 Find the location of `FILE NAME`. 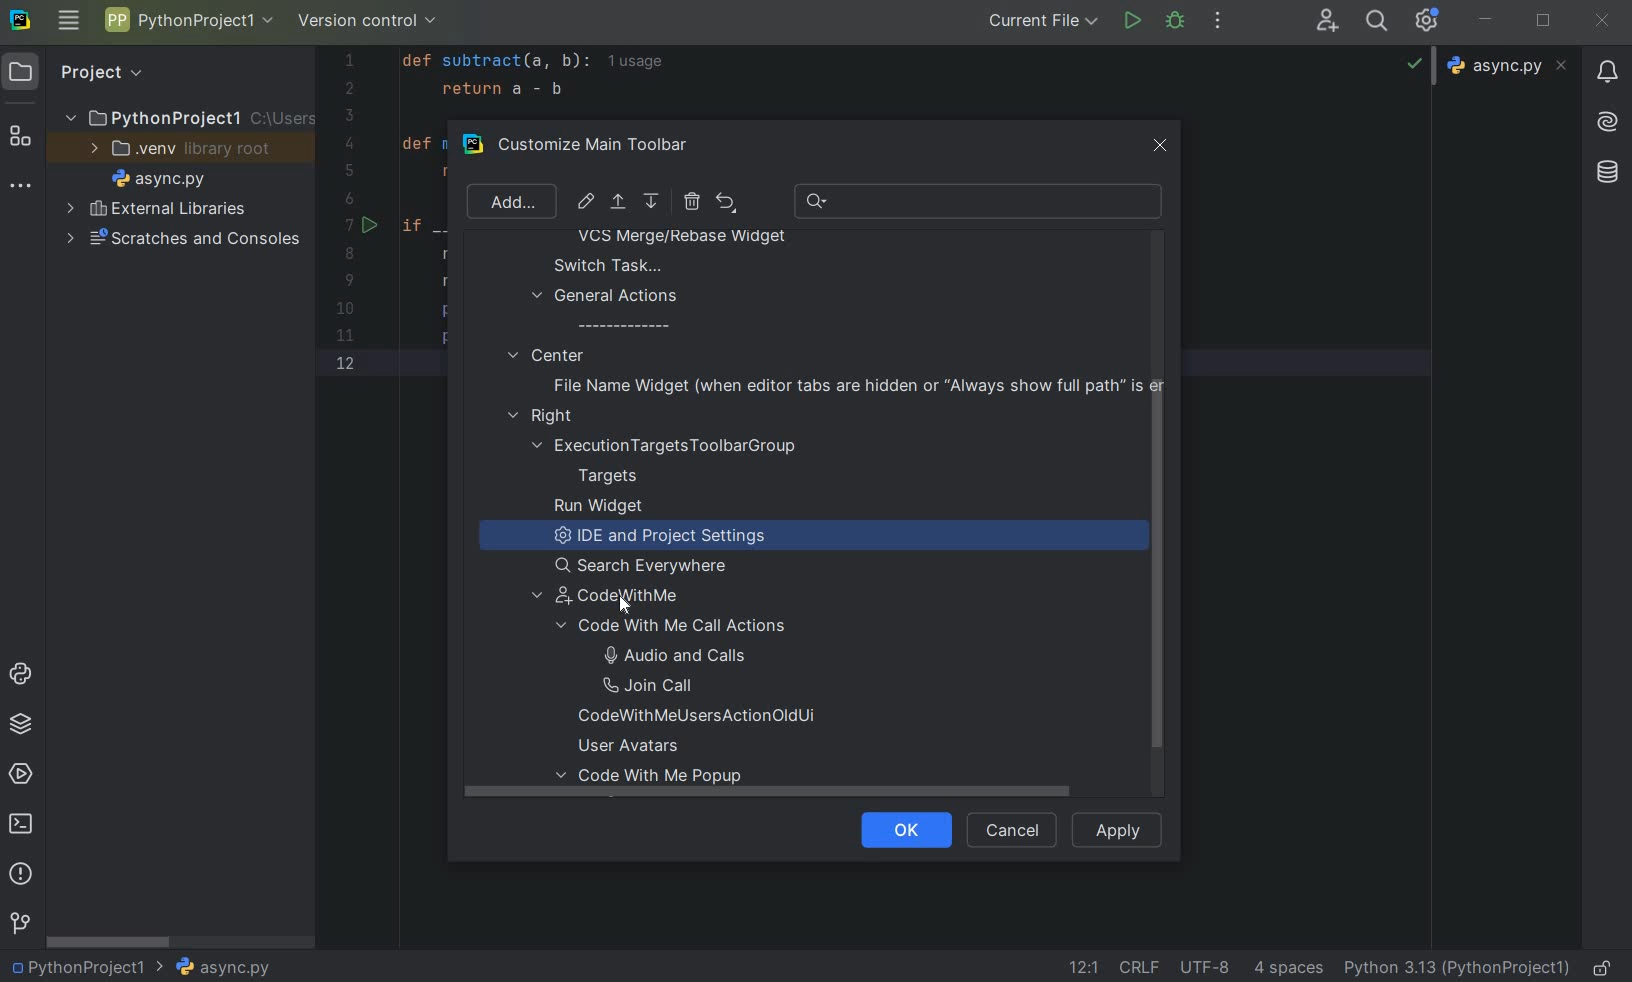

FILE NAME is located at coordinates (154, 180).